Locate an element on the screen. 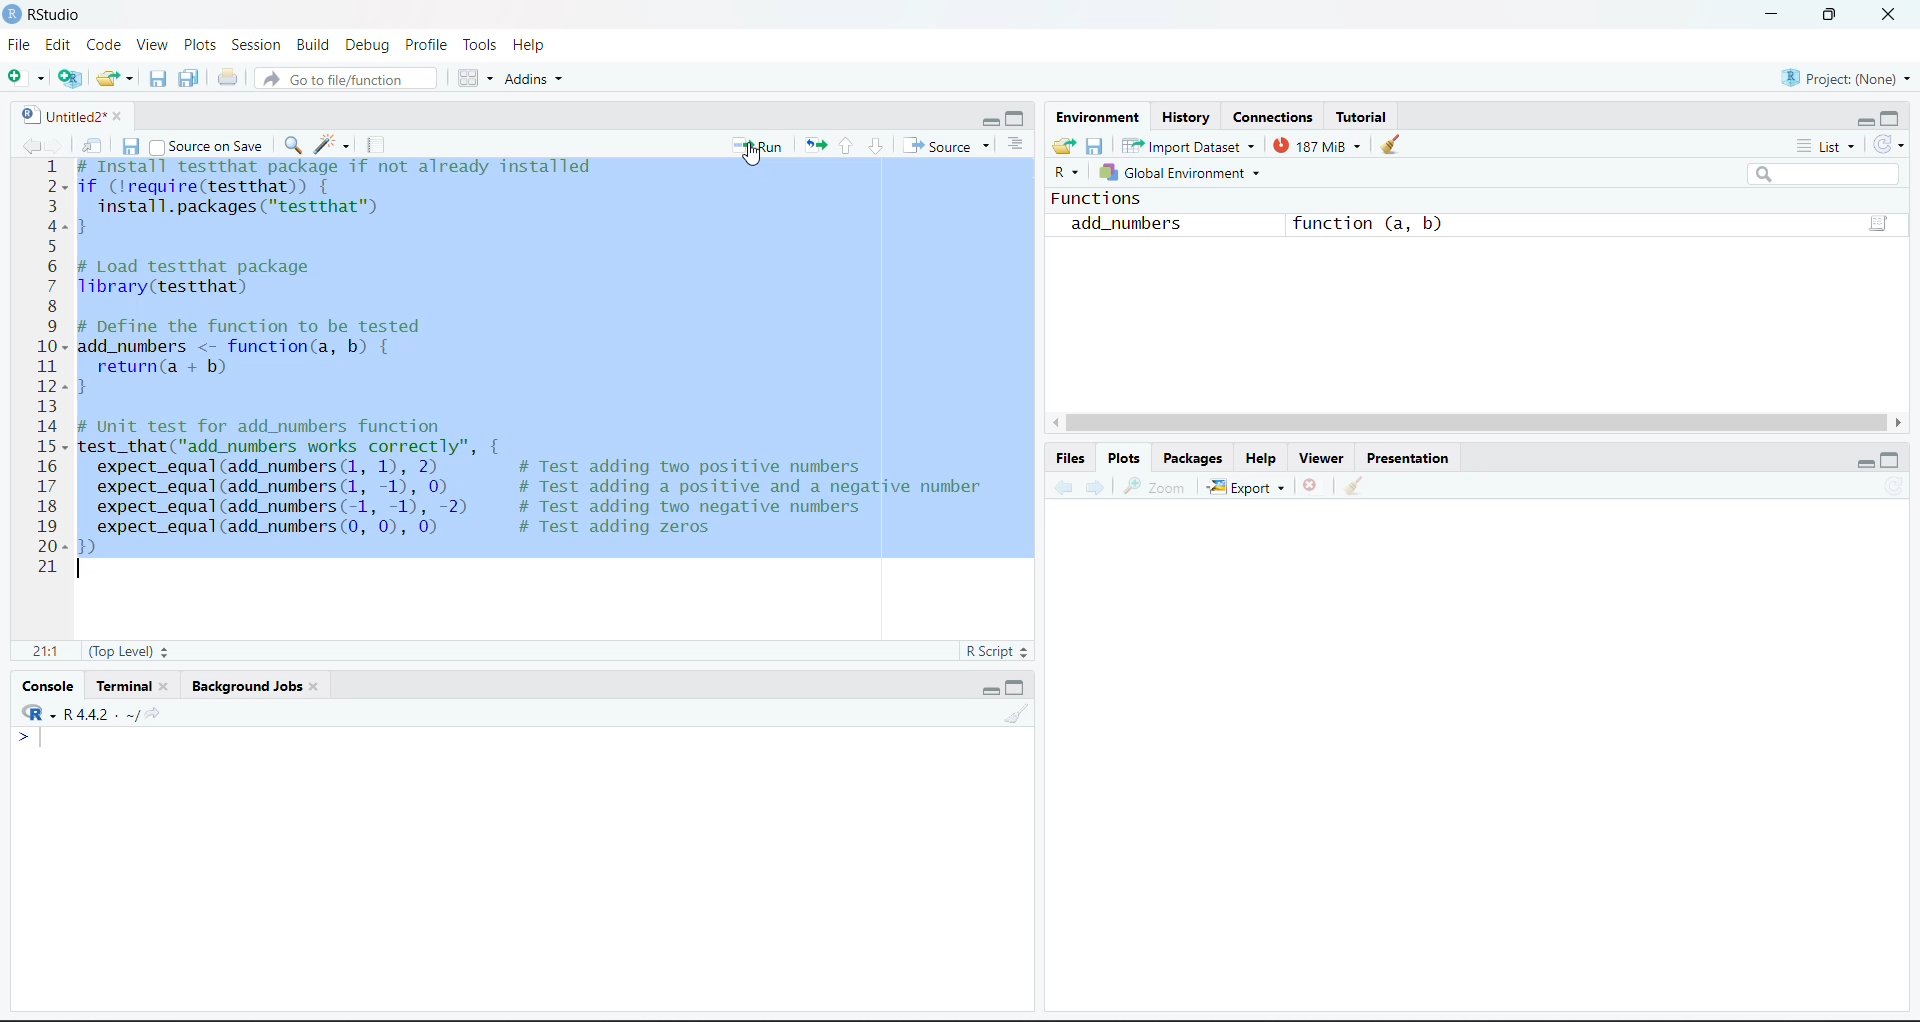  188 Mib is located at coordinates (1318, 146).